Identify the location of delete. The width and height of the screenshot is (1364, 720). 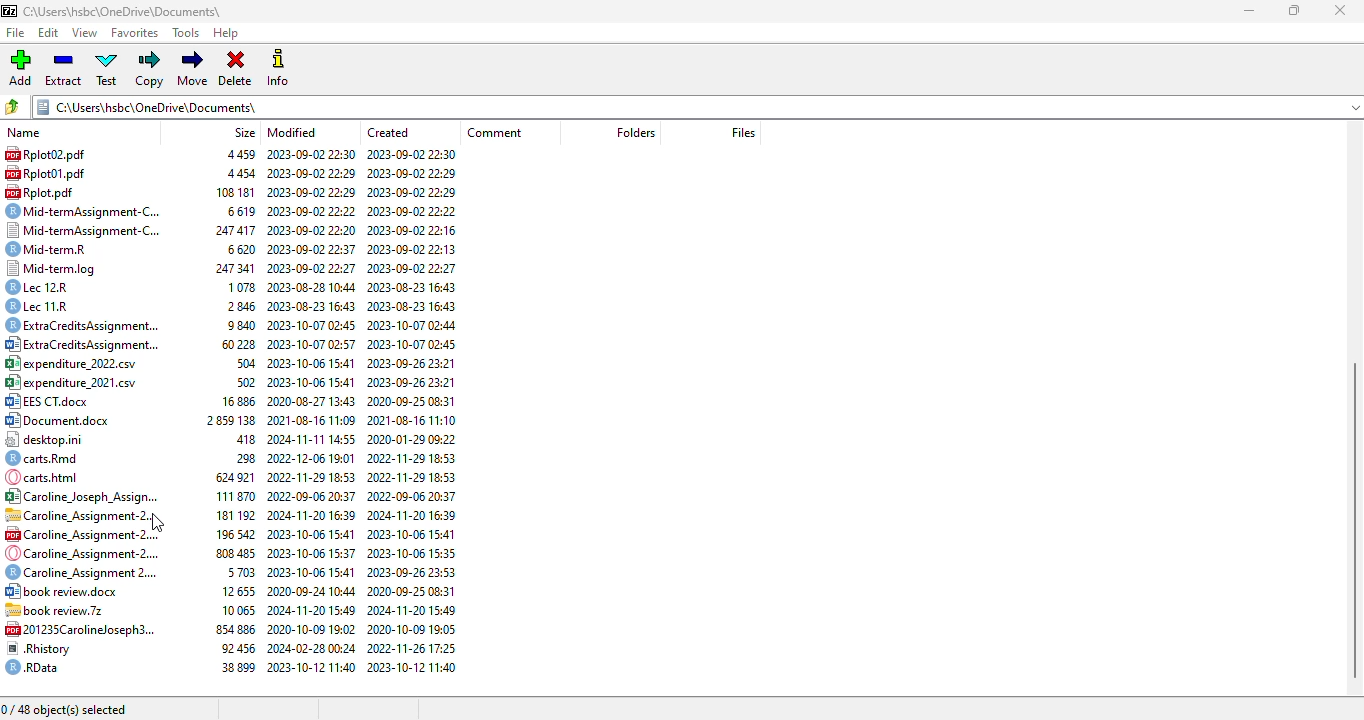
(236, 70).